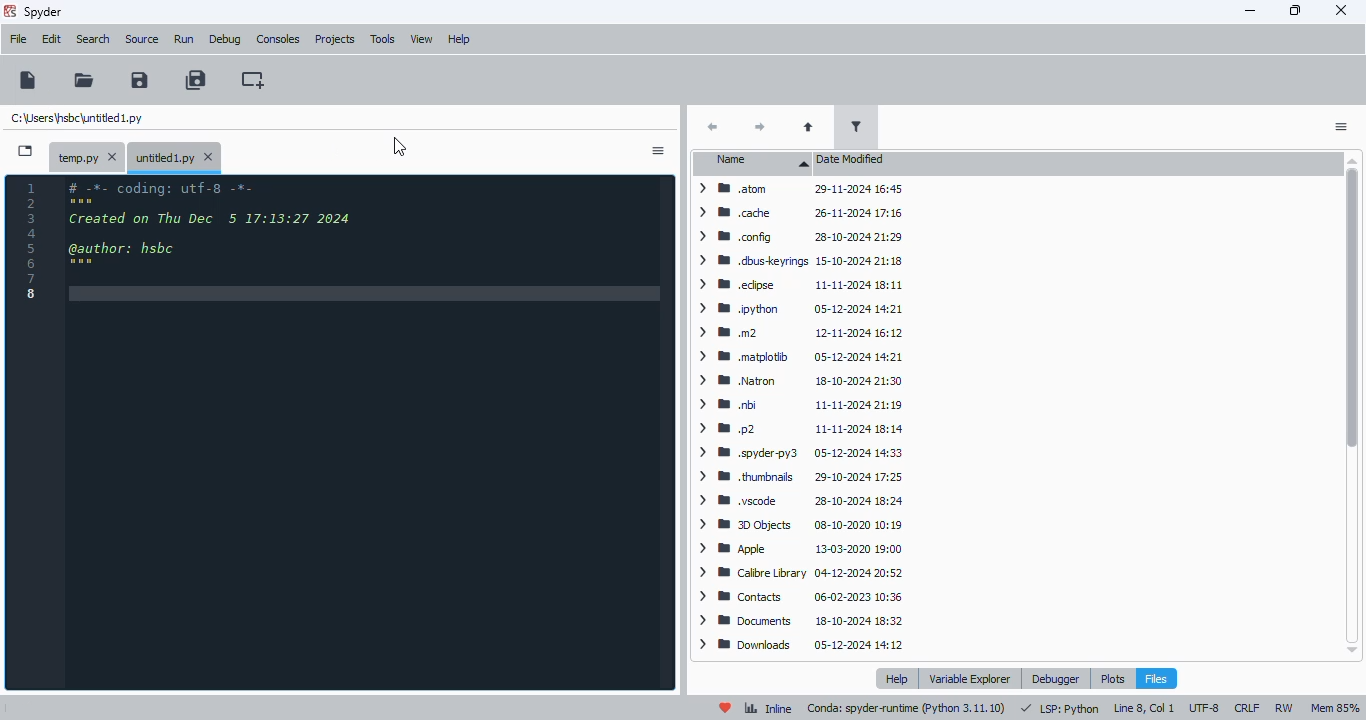 The image size is (1366, 720). I want to click on view, so click(421, 39).